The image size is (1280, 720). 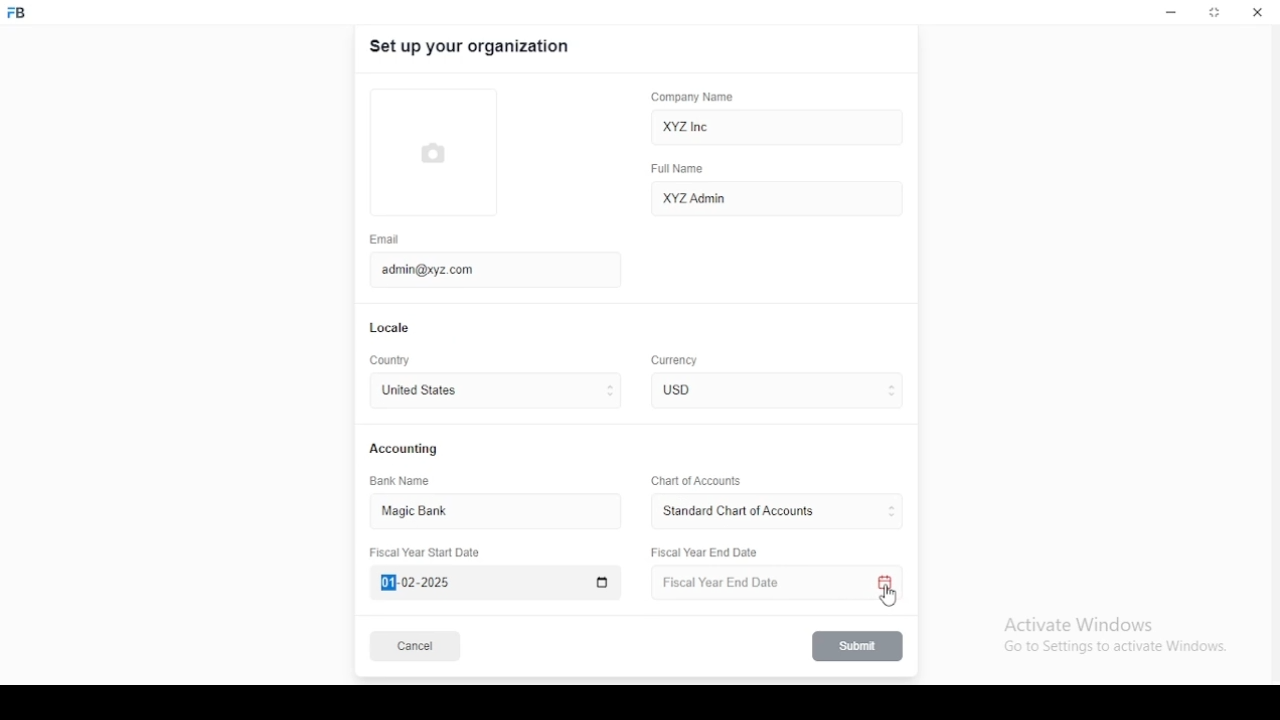 I want to click on Currency, so click(x=675, y=361).